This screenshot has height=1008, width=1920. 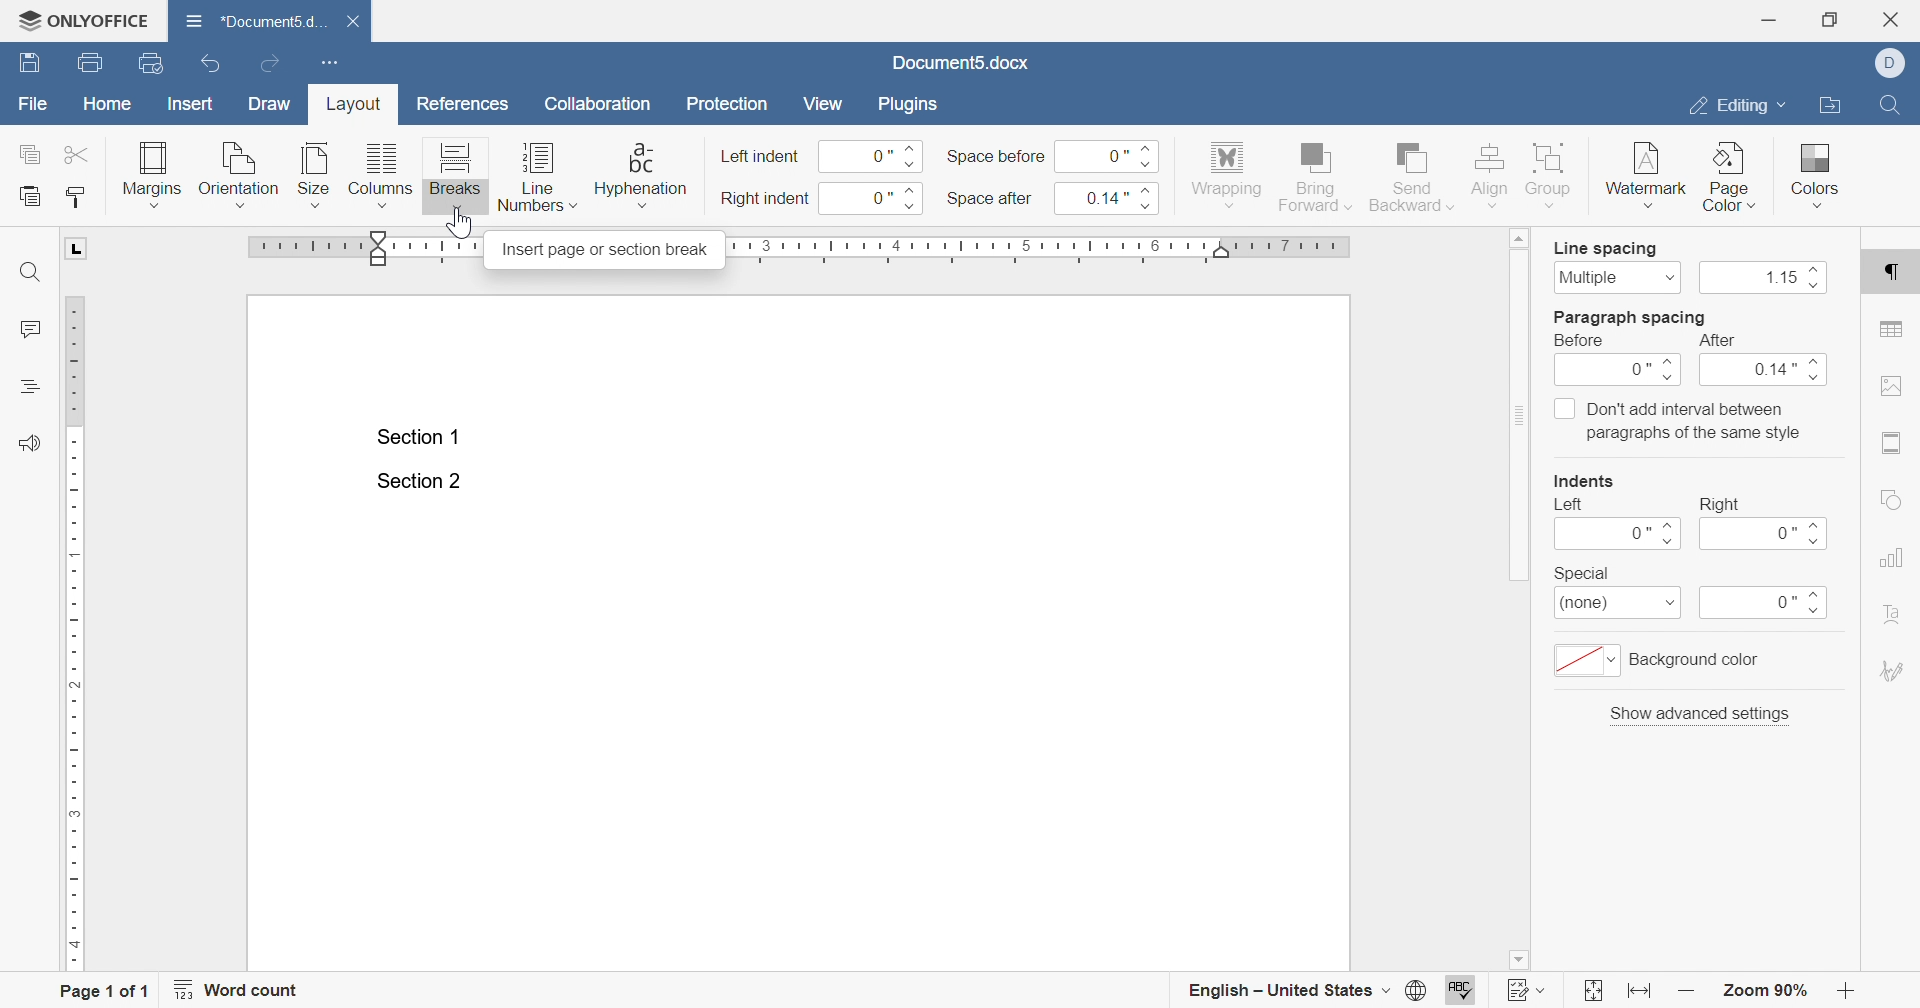 I want to click on space after, so click(x=989, y=197).